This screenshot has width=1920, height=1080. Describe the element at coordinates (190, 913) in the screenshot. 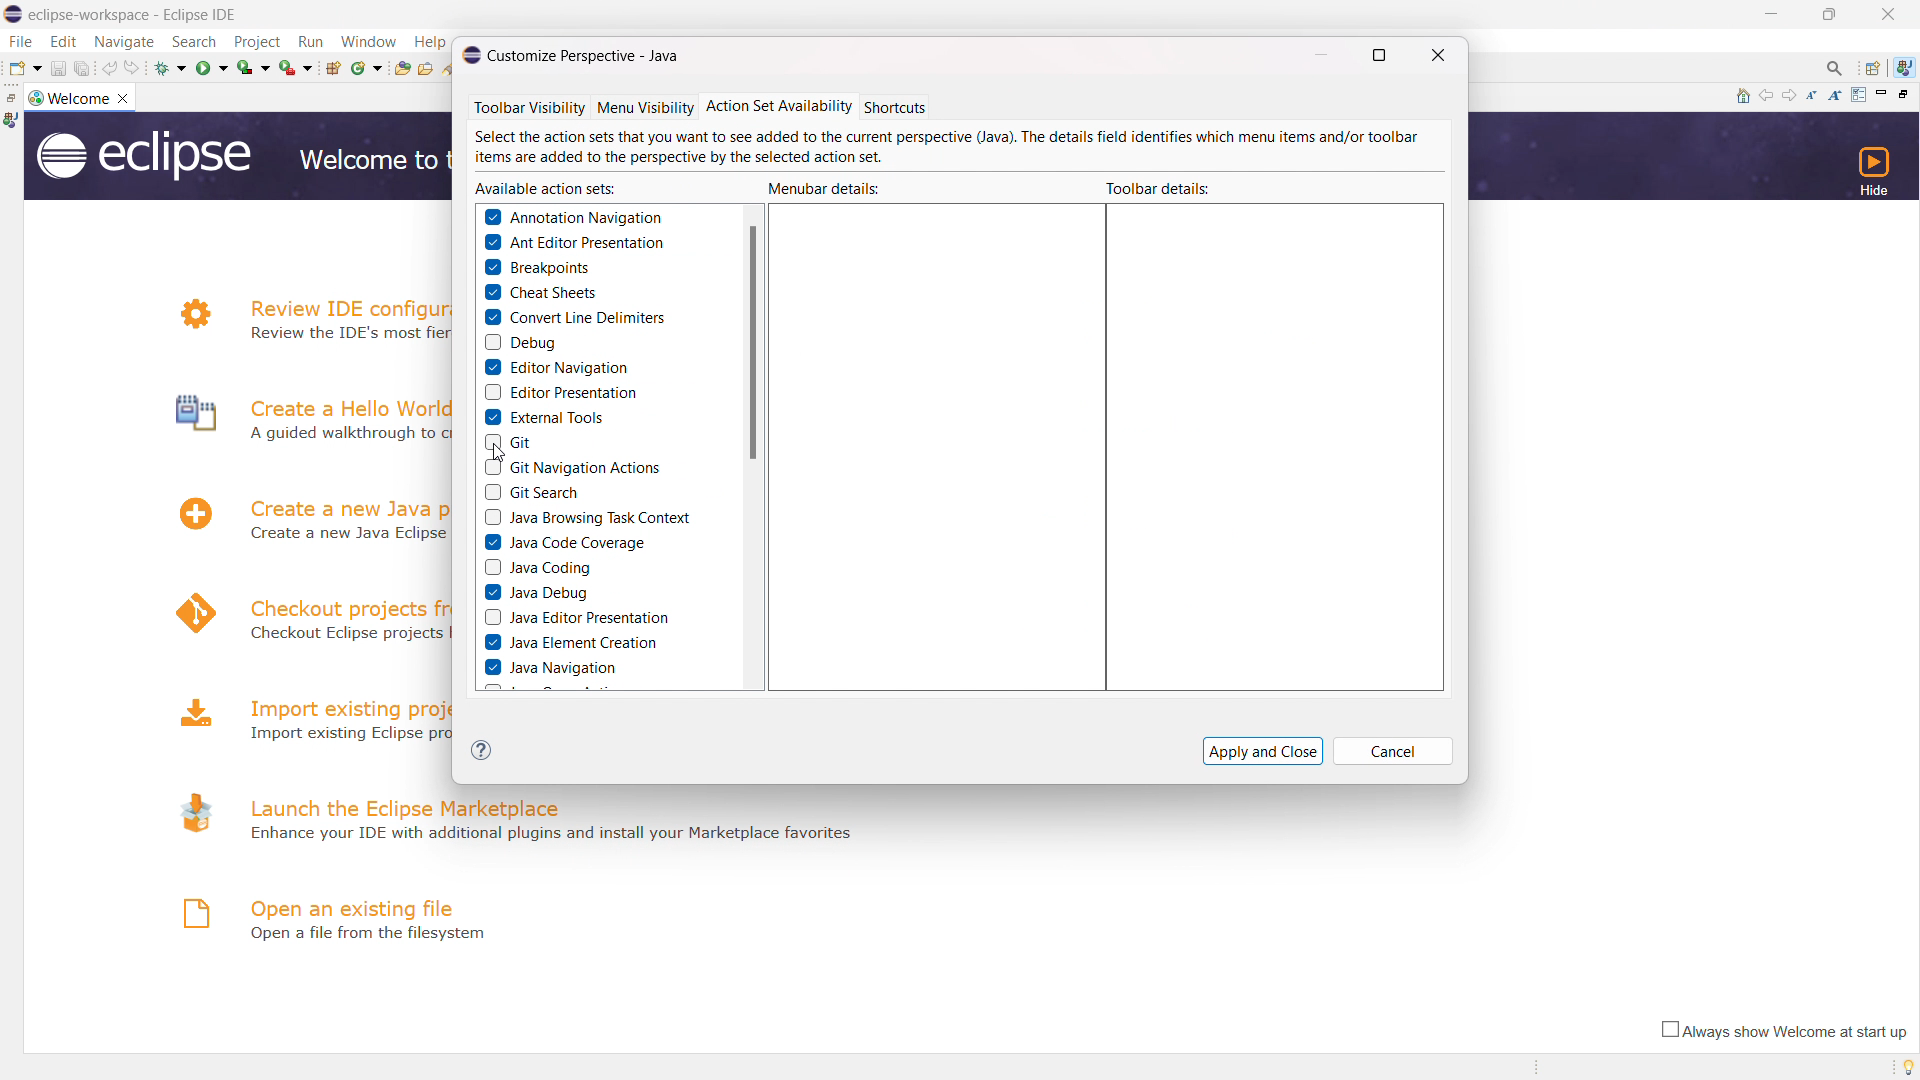

I see `logo` at that location.